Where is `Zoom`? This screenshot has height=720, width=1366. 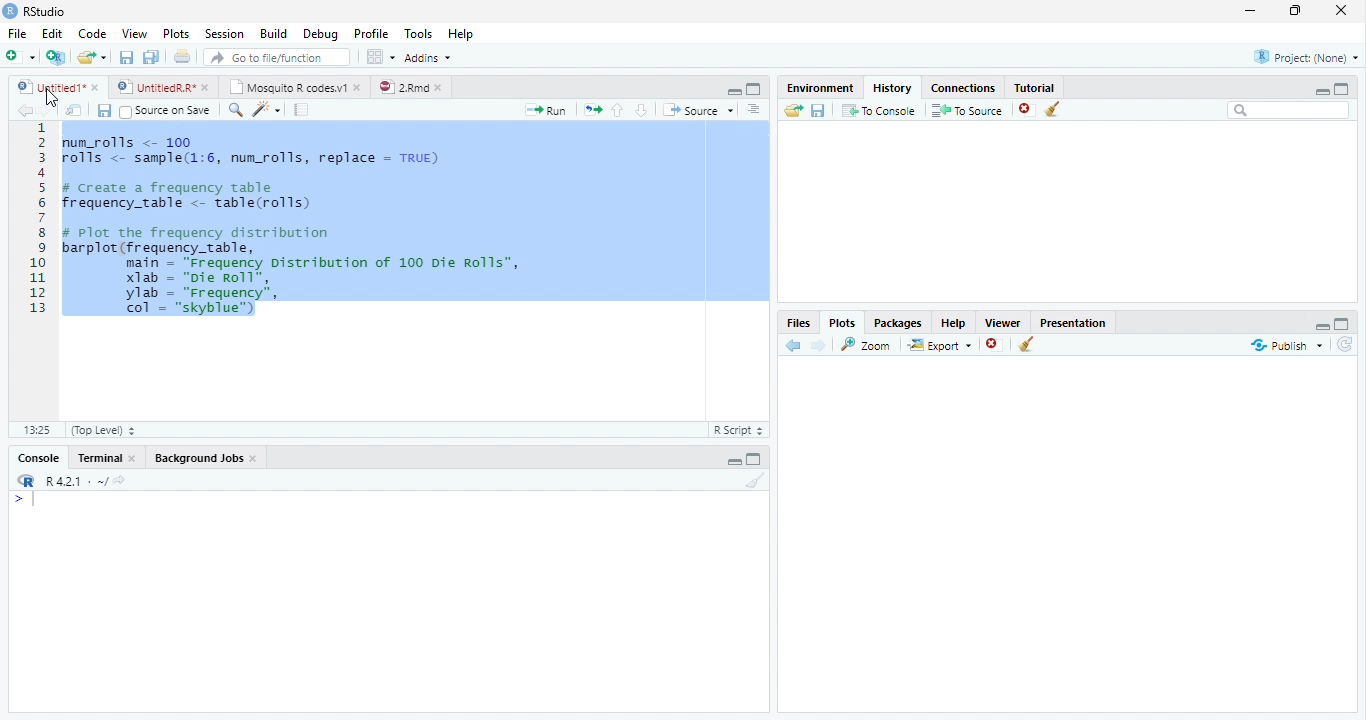 Zoom is located at coordinates (868, 345).